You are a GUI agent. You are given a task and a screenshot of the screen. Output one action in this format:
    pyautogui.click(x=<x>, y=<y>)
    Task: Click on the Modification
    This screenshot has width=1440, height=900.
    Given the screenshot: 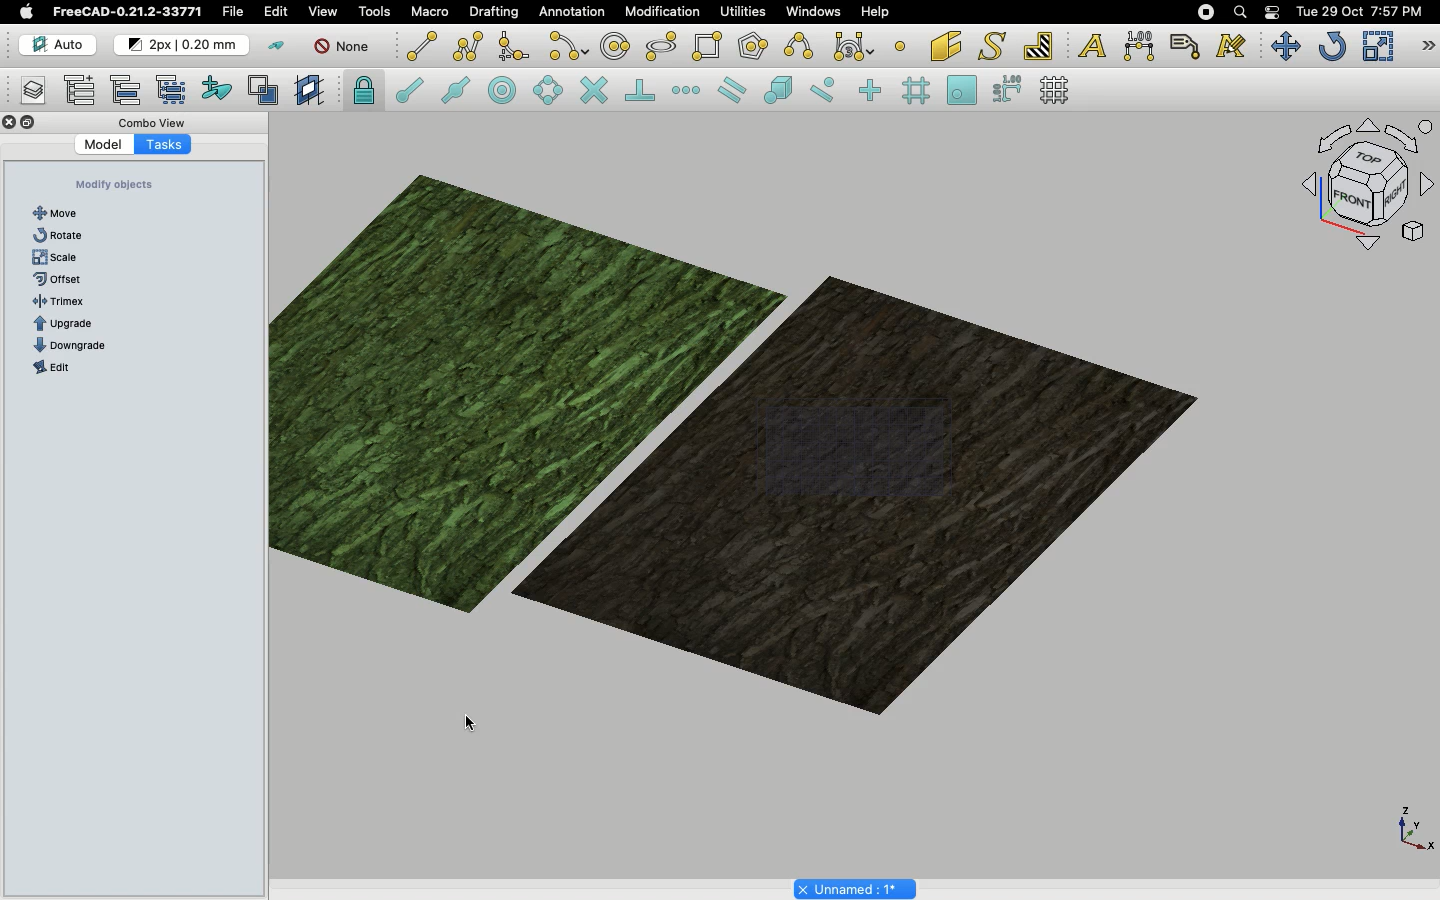 What is the action you would take?
    pyautogui.click(x=667, y=14)
    